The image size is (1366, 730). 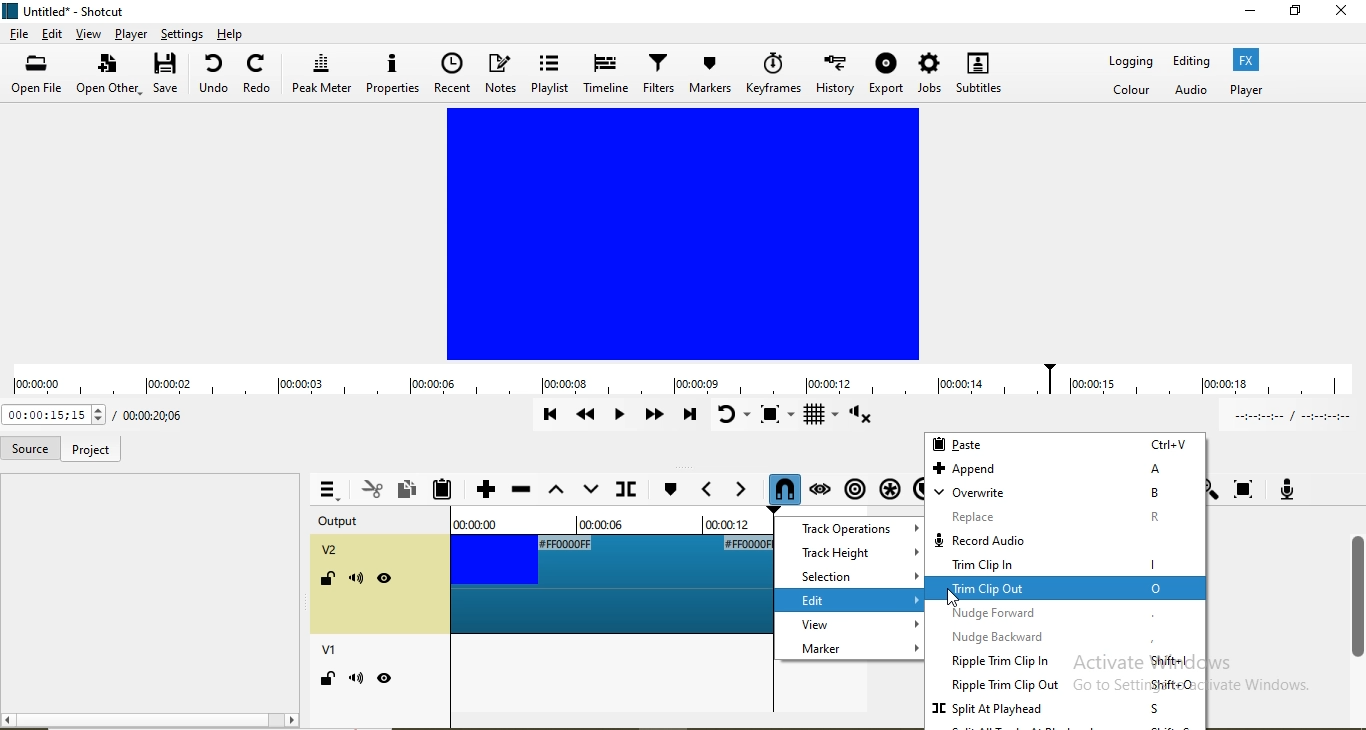 I want to click on Skip to the next point , so click(x=689, y=416).